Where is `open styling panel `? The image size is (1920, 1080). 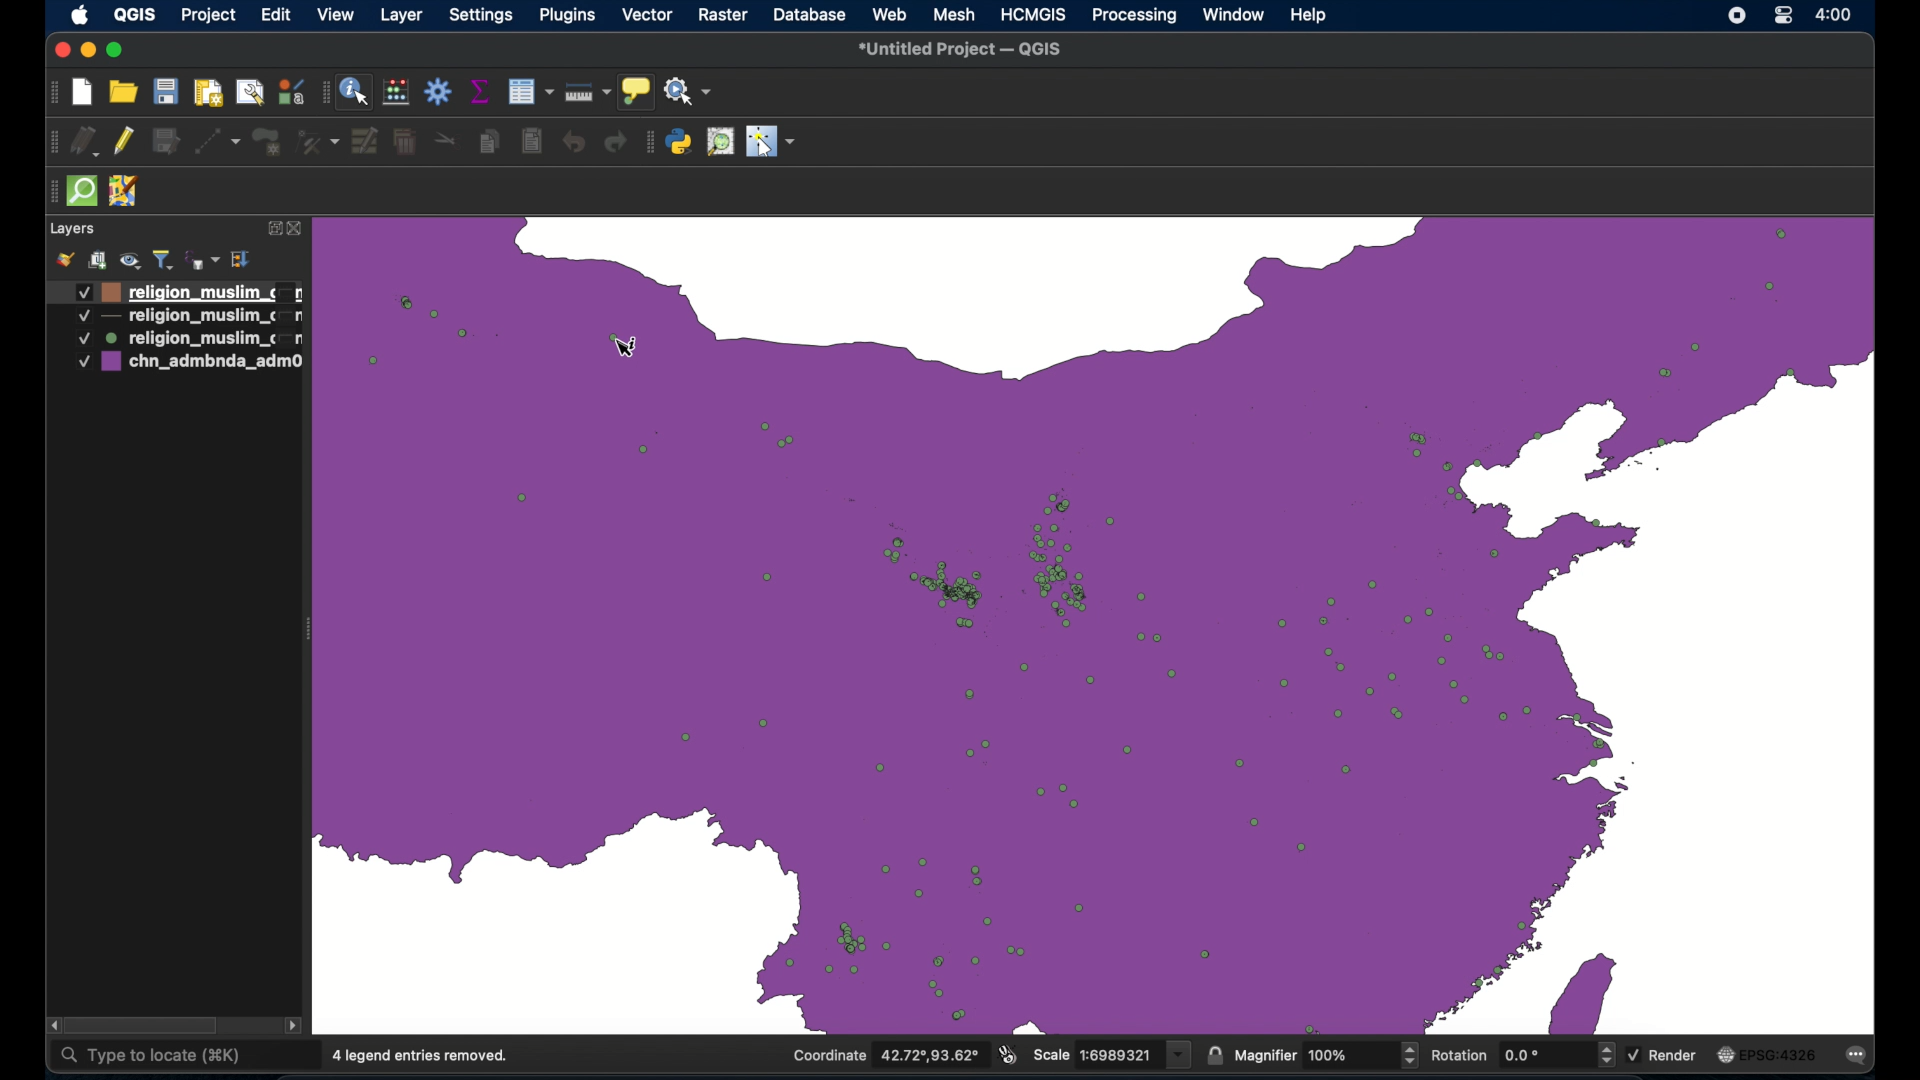
open styling panel  is located at coordinates (65, 259).